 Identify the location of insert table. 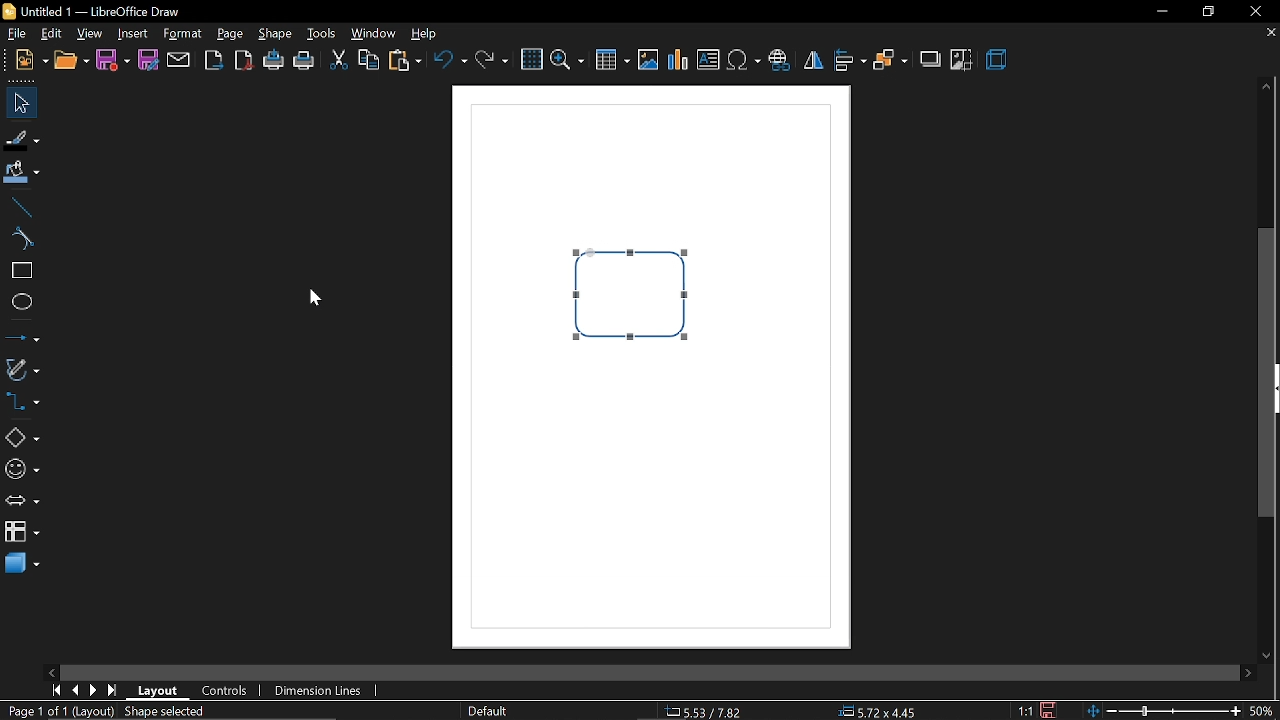
(611, 62).